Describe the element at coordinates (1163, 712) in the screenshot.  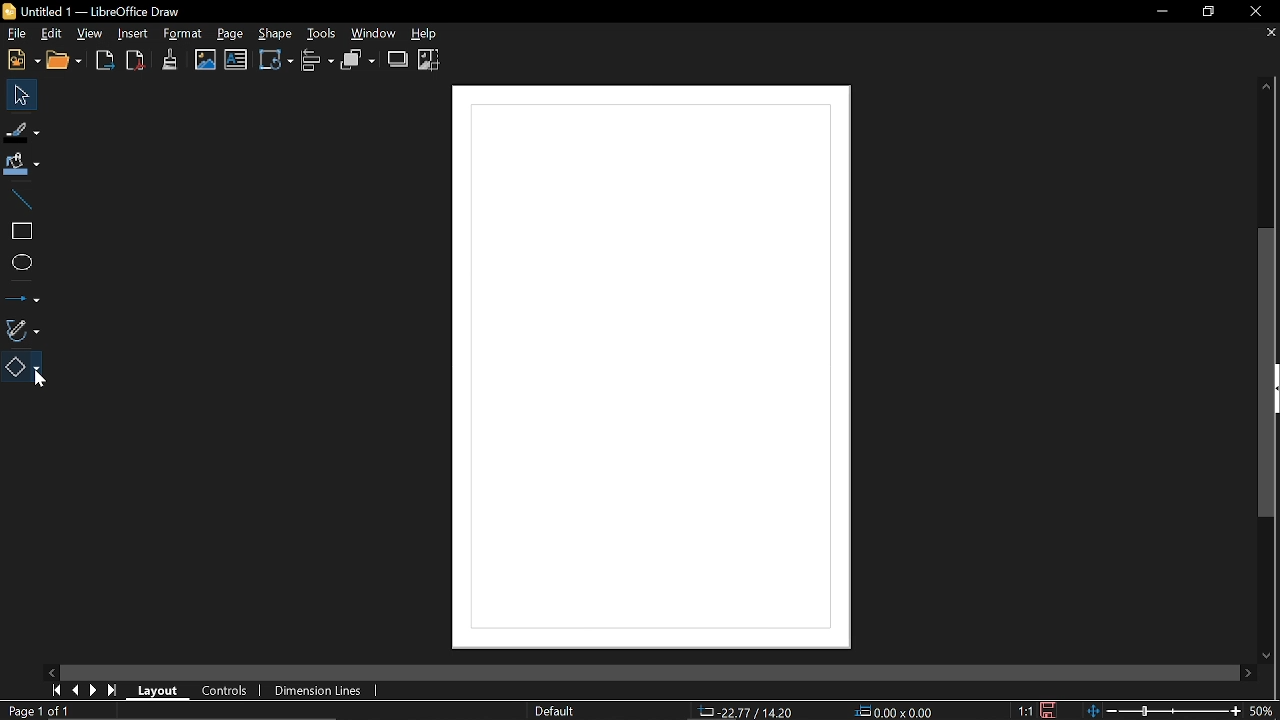
I see `Change zopm` at that location.